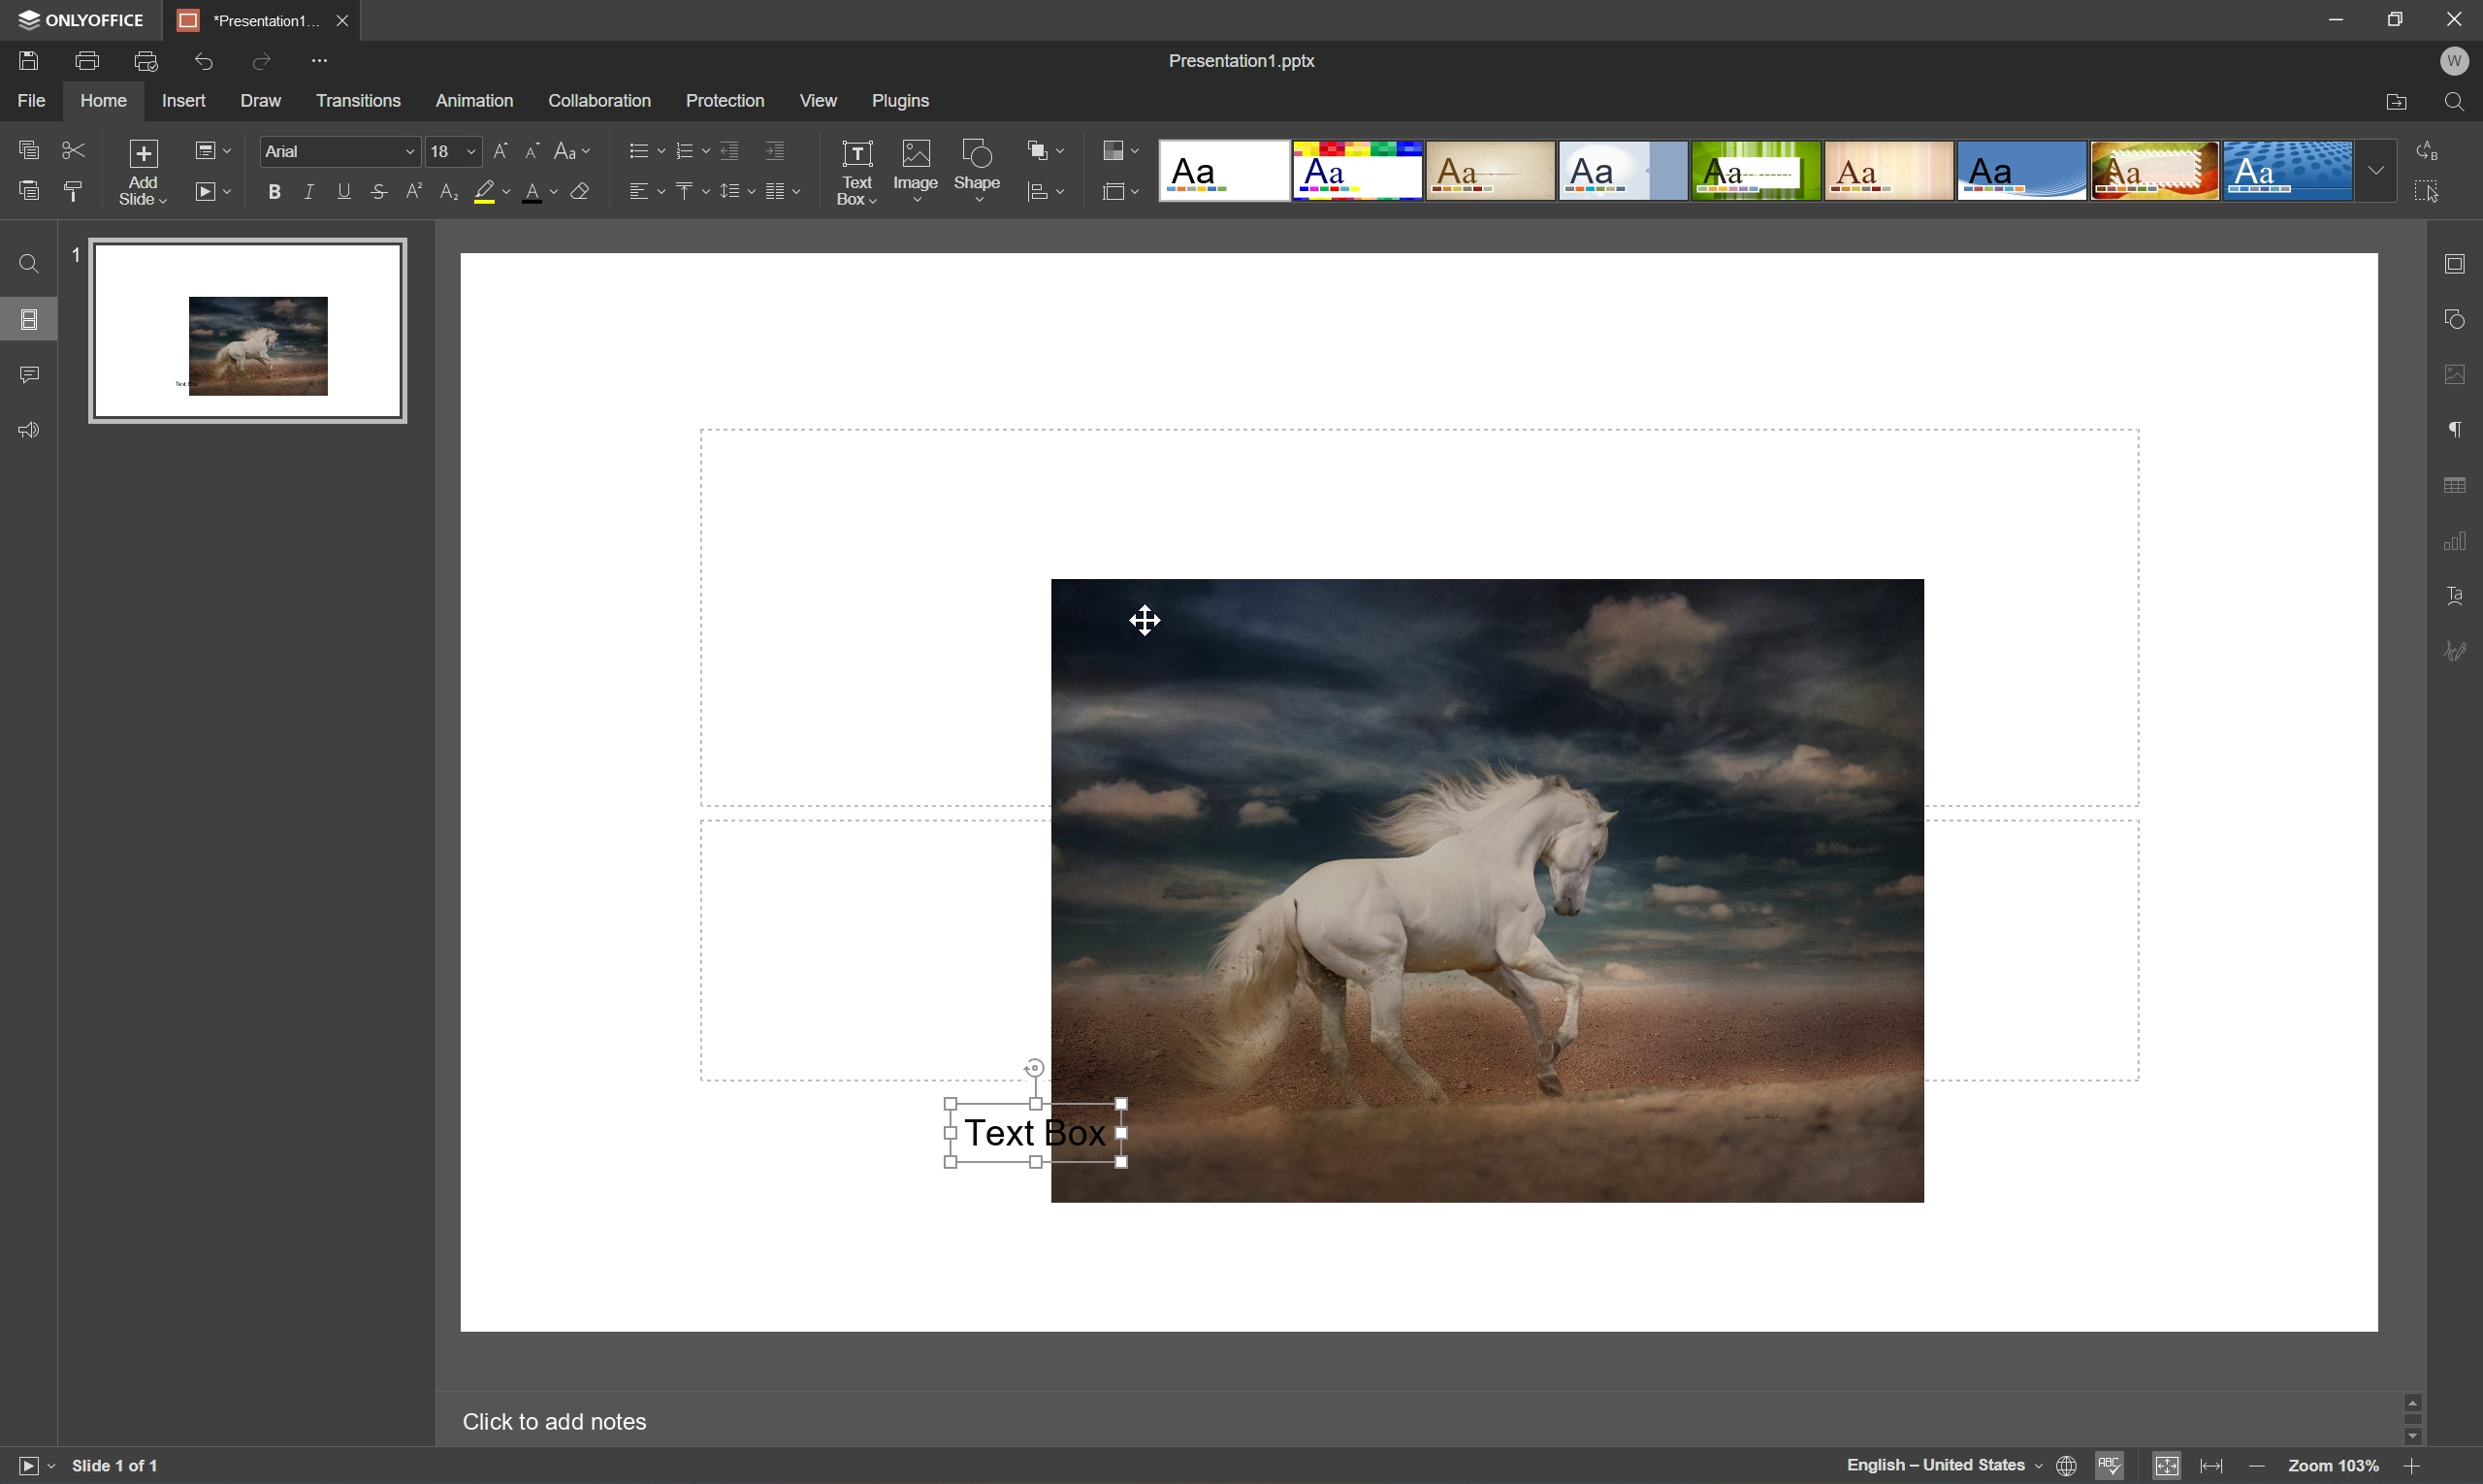 Image resolution: width=2483 pixels, height=1484 pixels. What do you see at coordinates (1121, 151) in the screenshot?
I see `Change color theme` at bounding box center [1121, 151].